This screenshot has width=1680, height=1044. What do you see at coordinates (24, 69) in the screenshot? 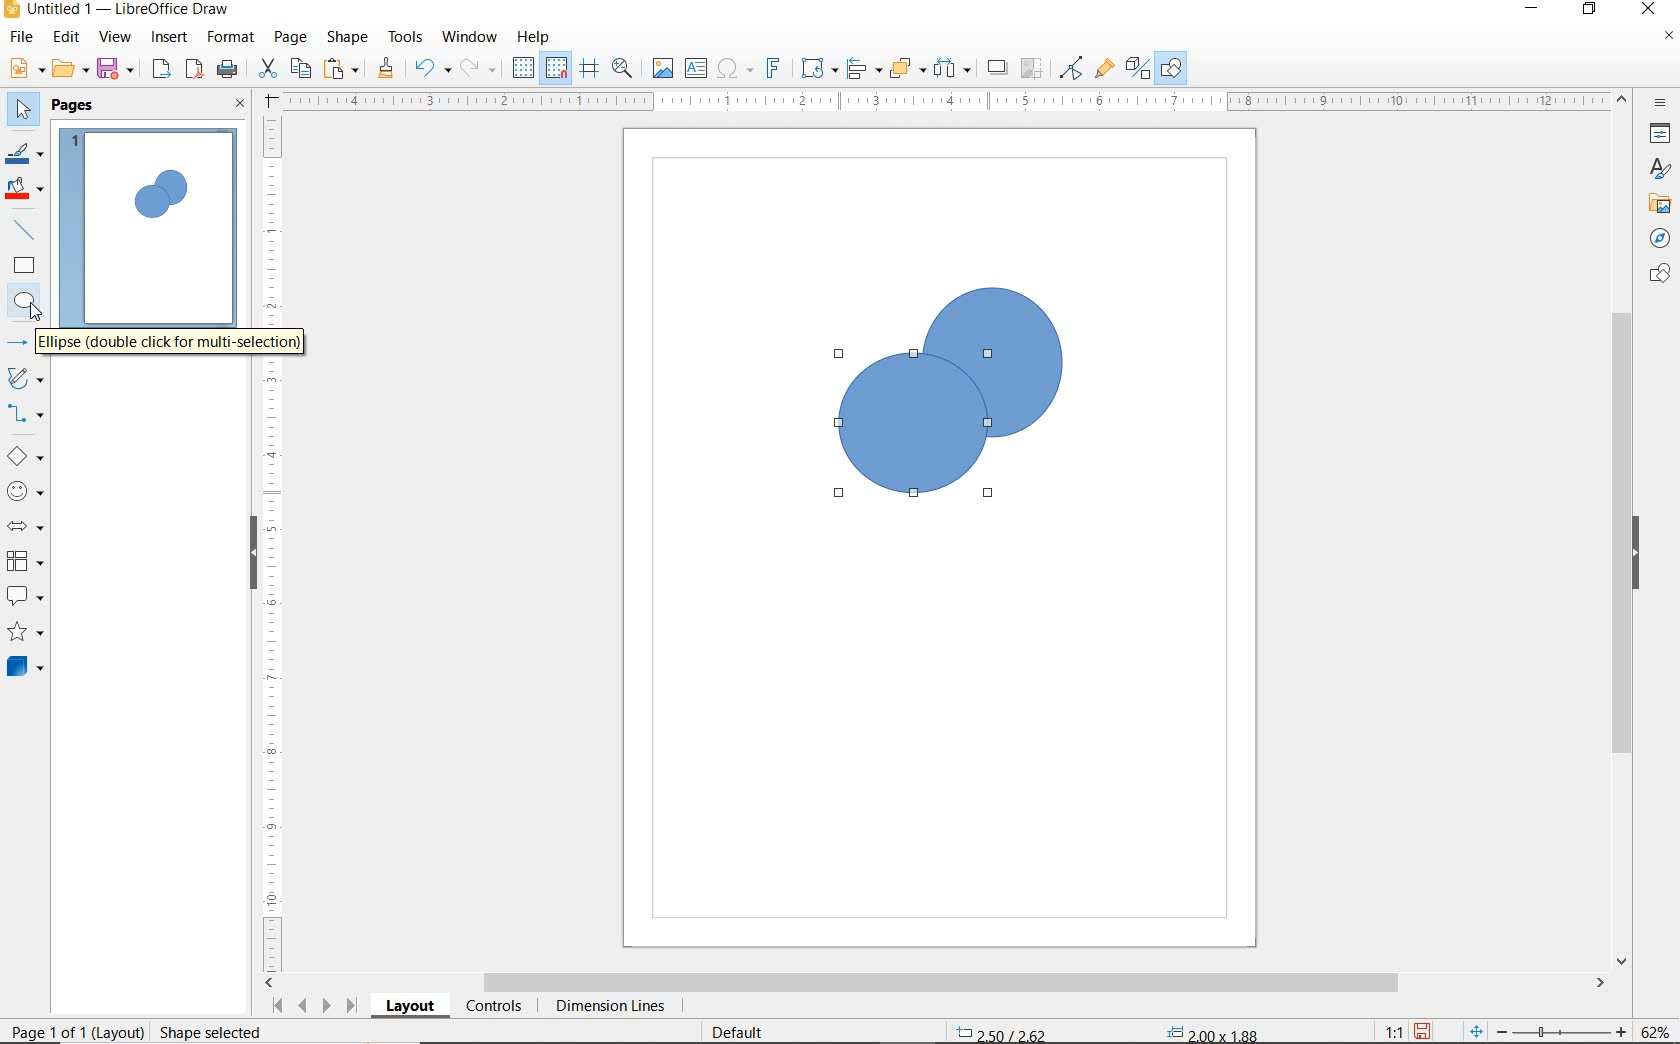
I see `NEW` at bounding box center [24, 69].